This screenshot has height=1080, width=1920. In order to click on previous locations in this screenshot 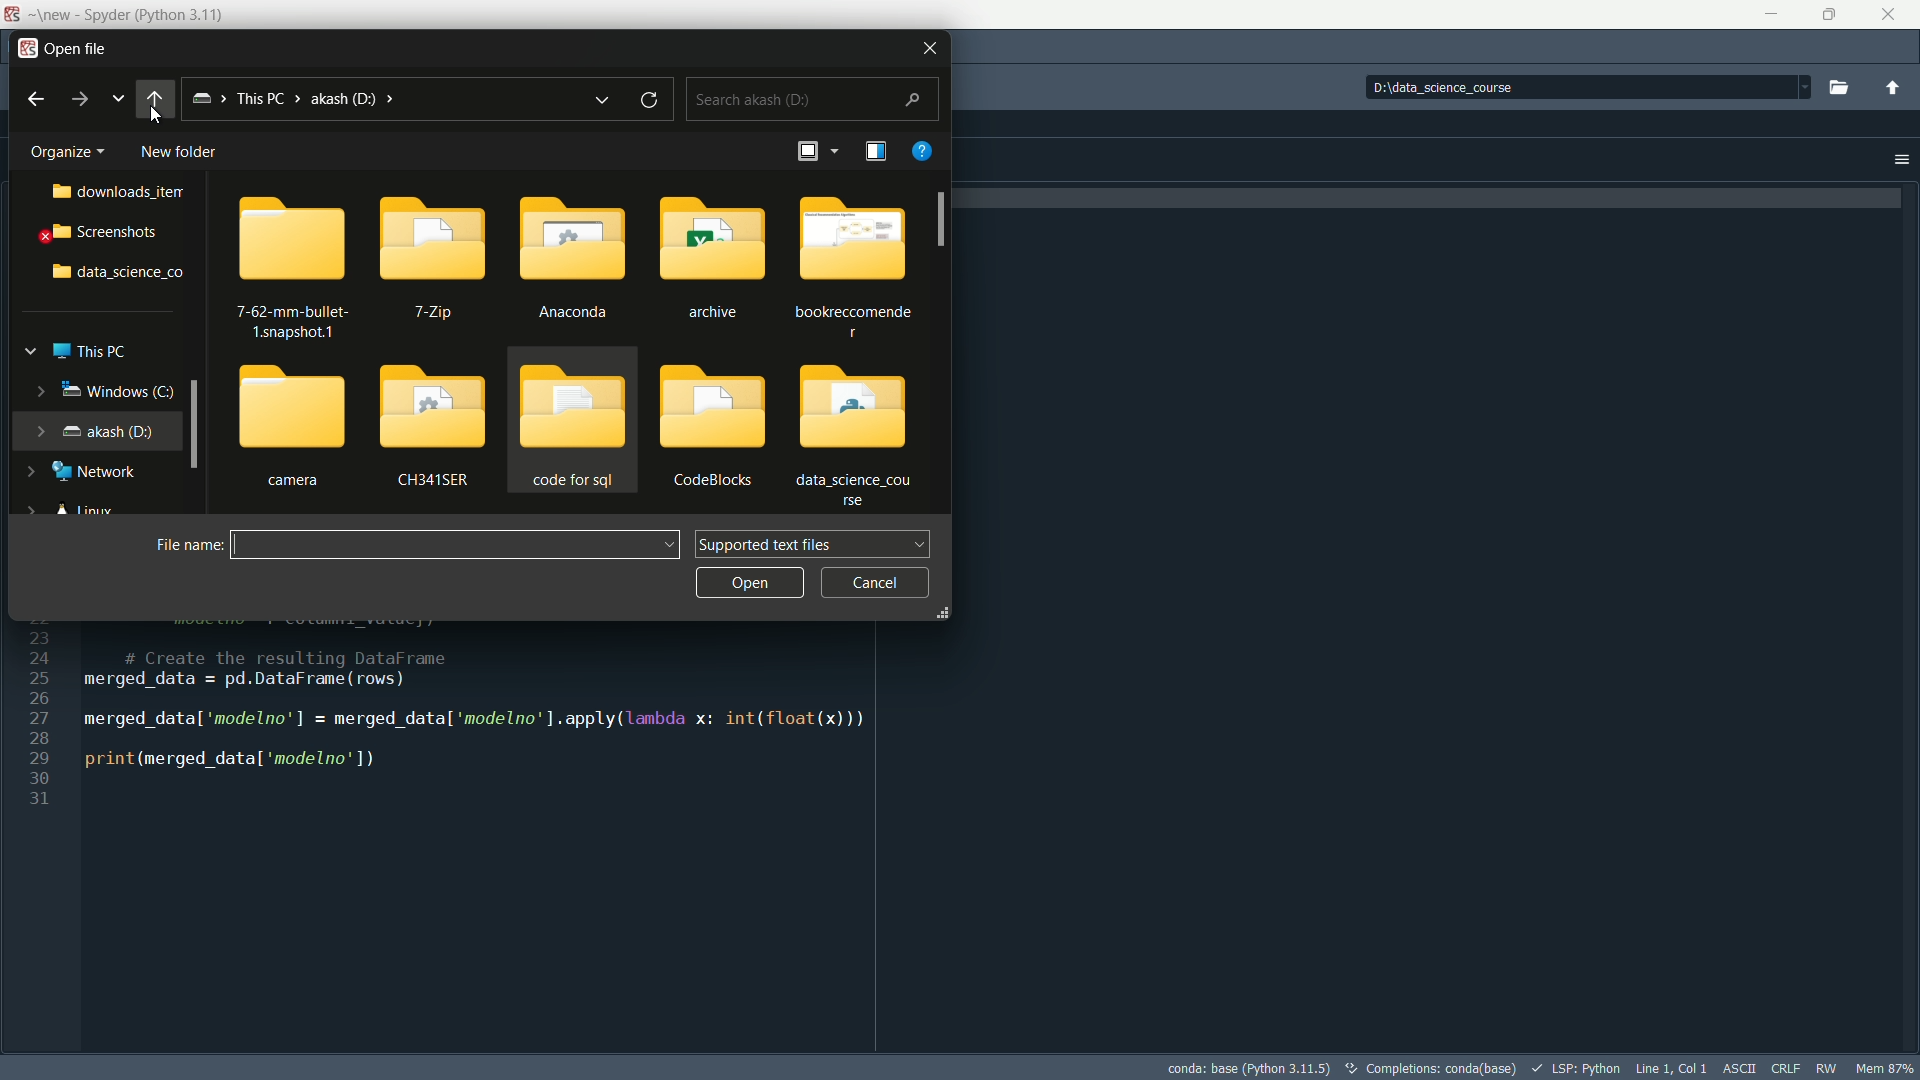, I will do `click(601, 96)`.